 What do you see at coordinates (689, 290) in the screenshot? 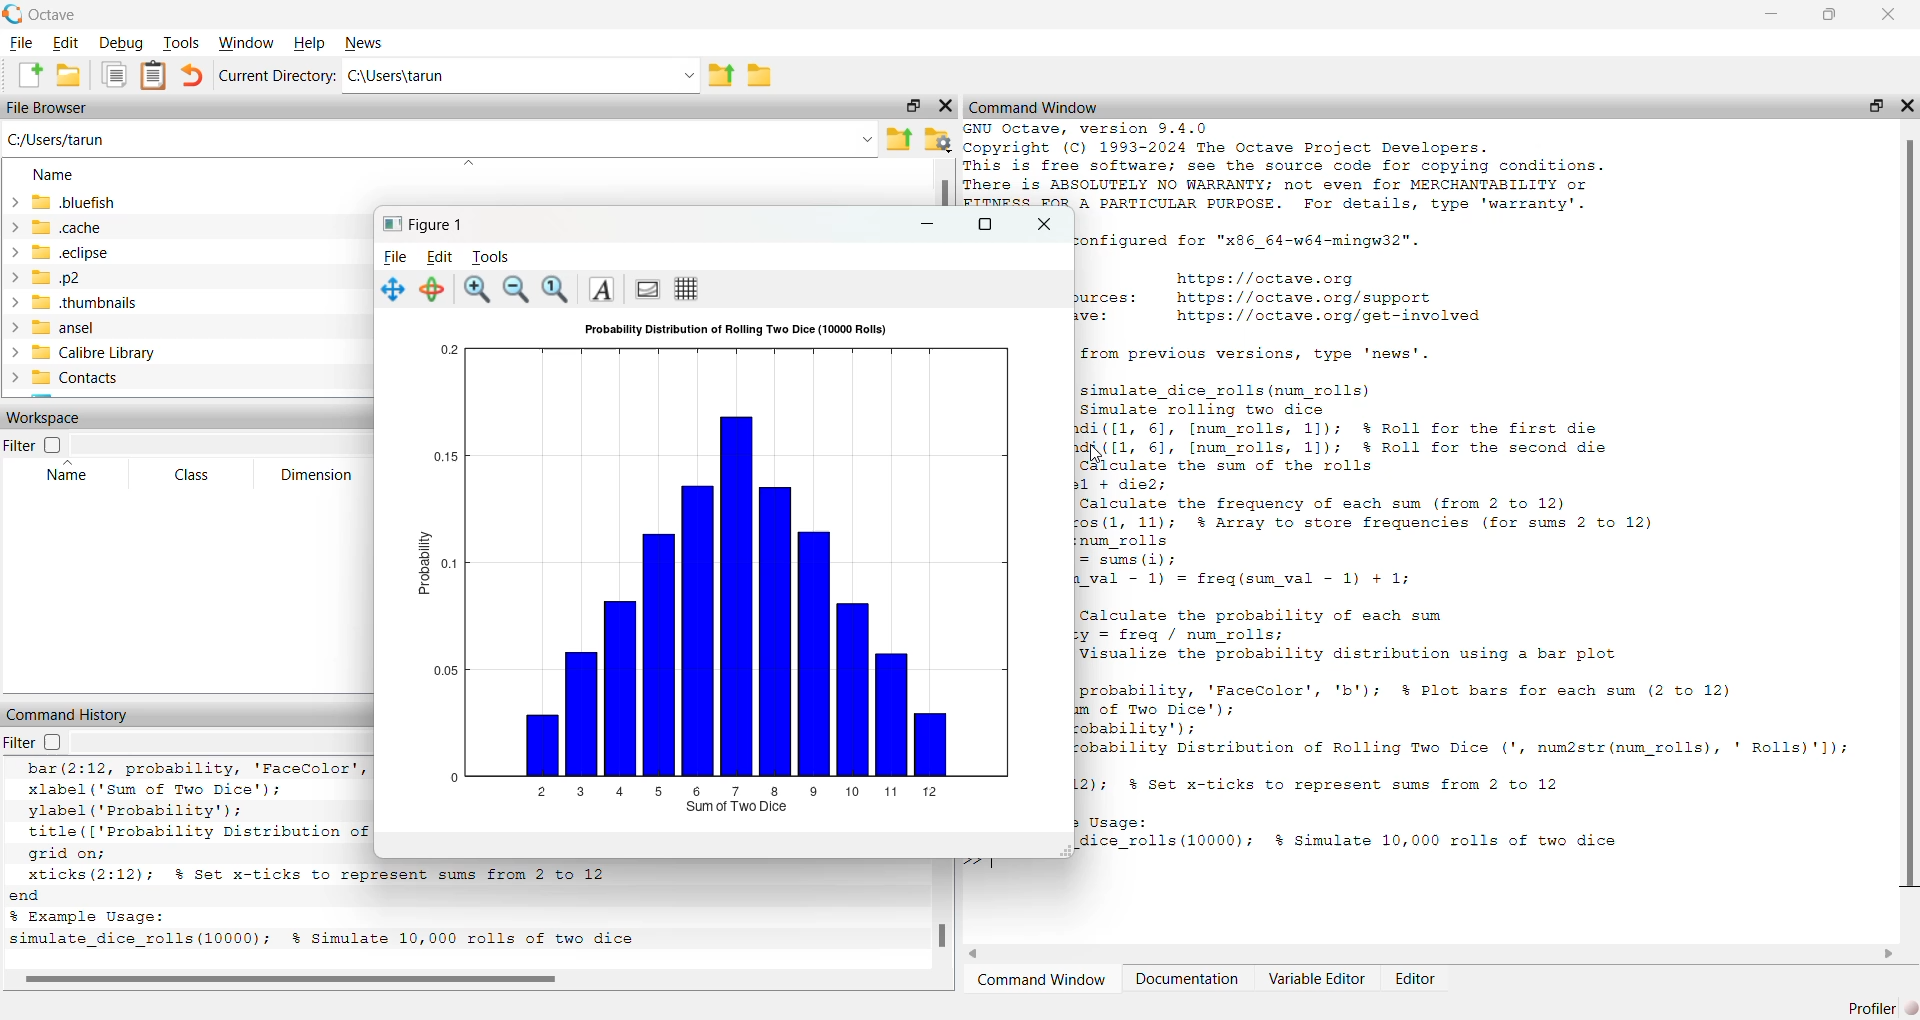
I see `grid` at bounding box center [689, 290].